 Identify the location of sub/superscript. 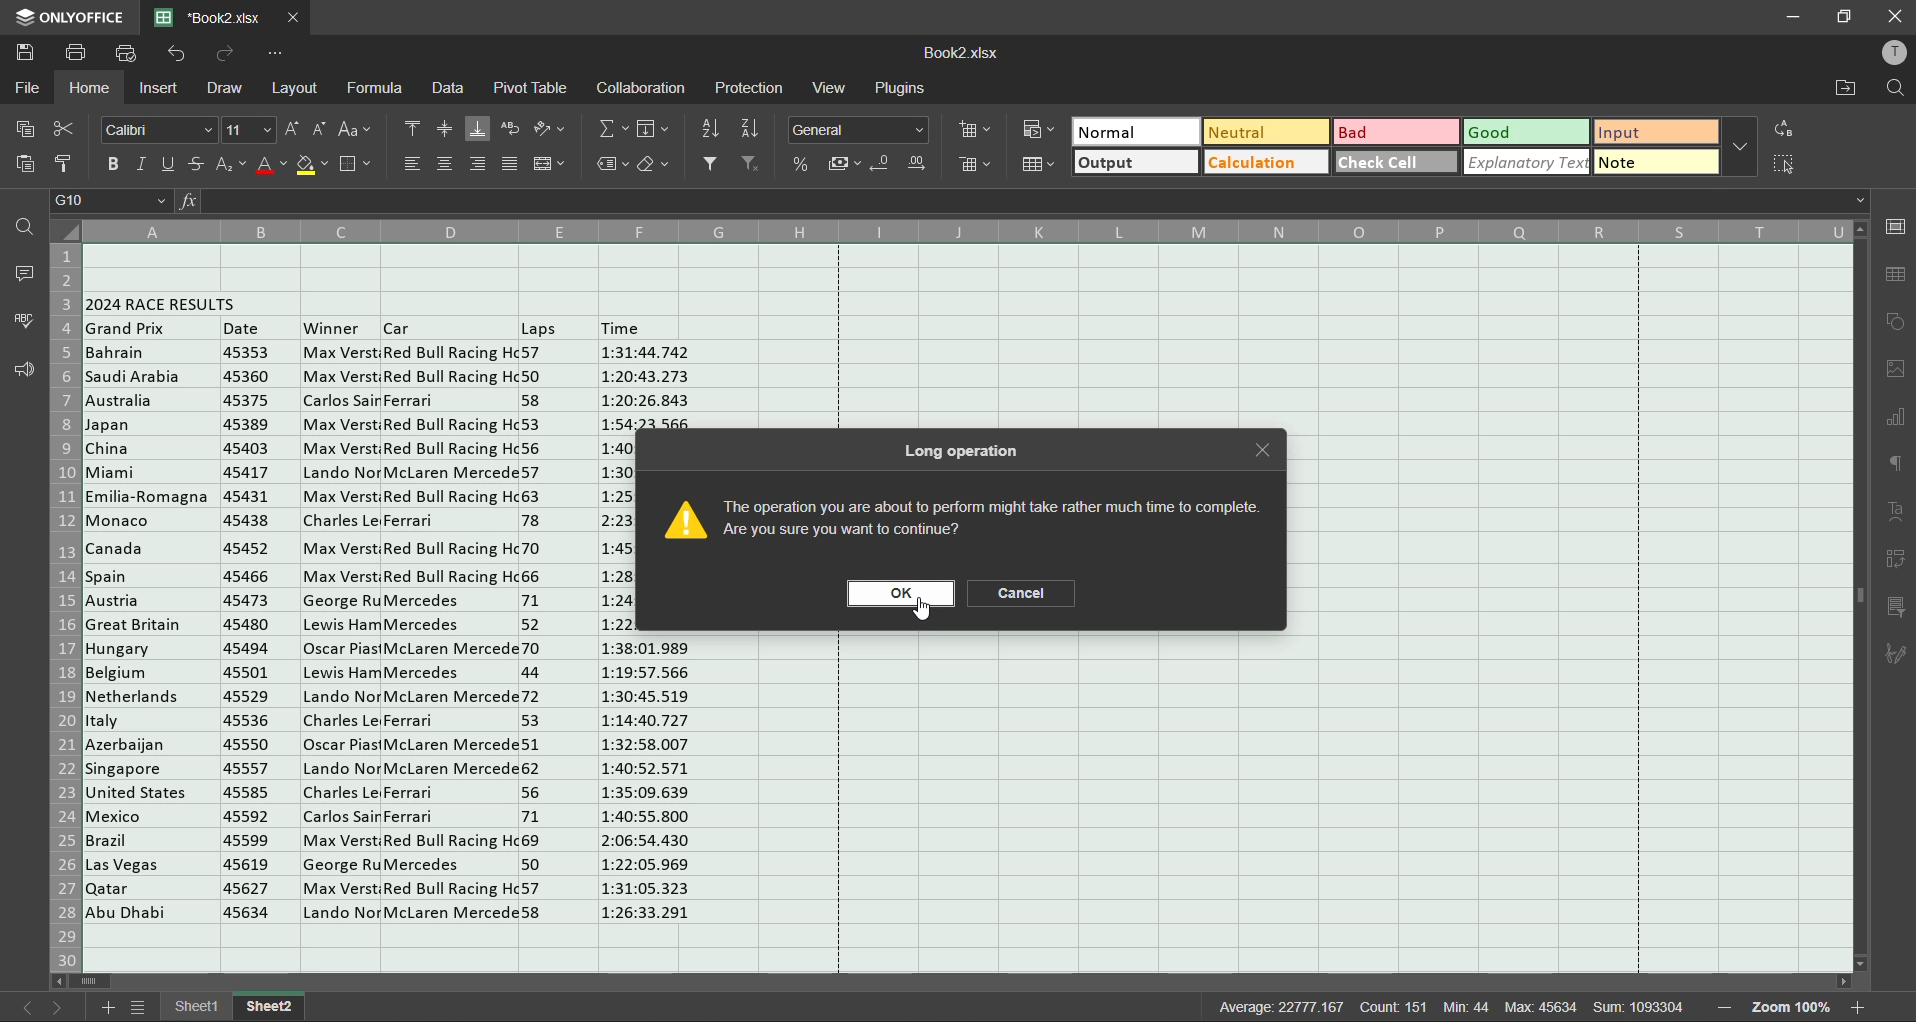
(233, 166).